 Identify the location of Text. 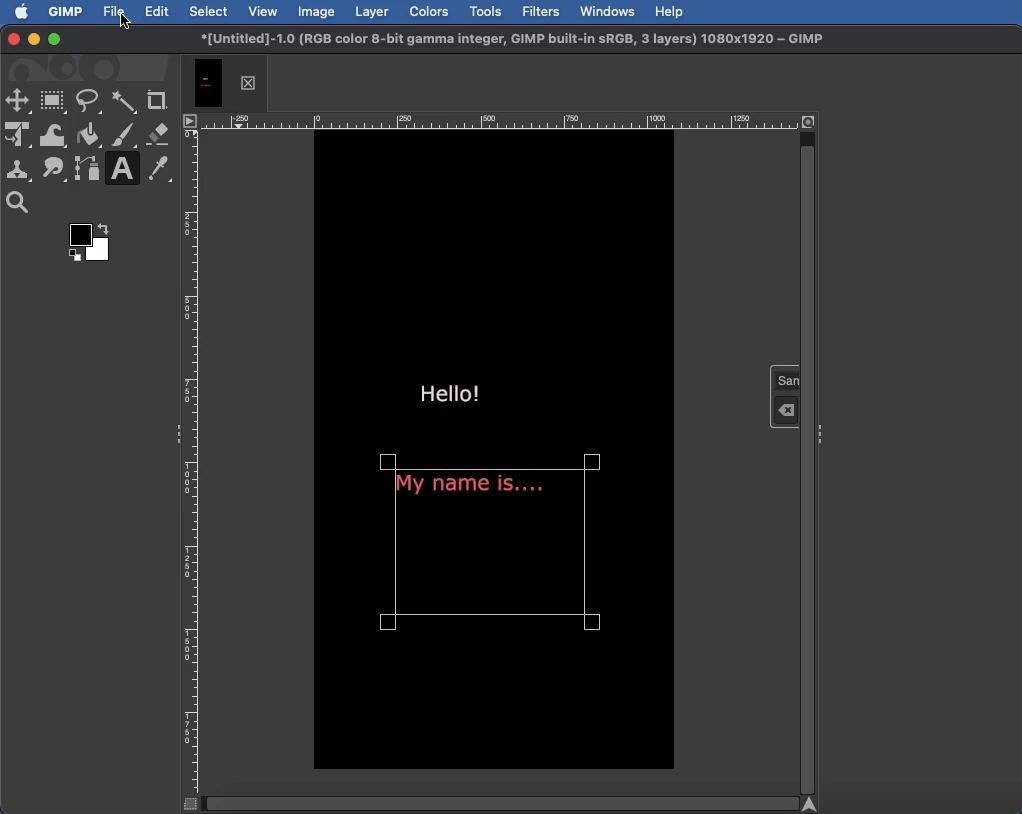
(121, 168).